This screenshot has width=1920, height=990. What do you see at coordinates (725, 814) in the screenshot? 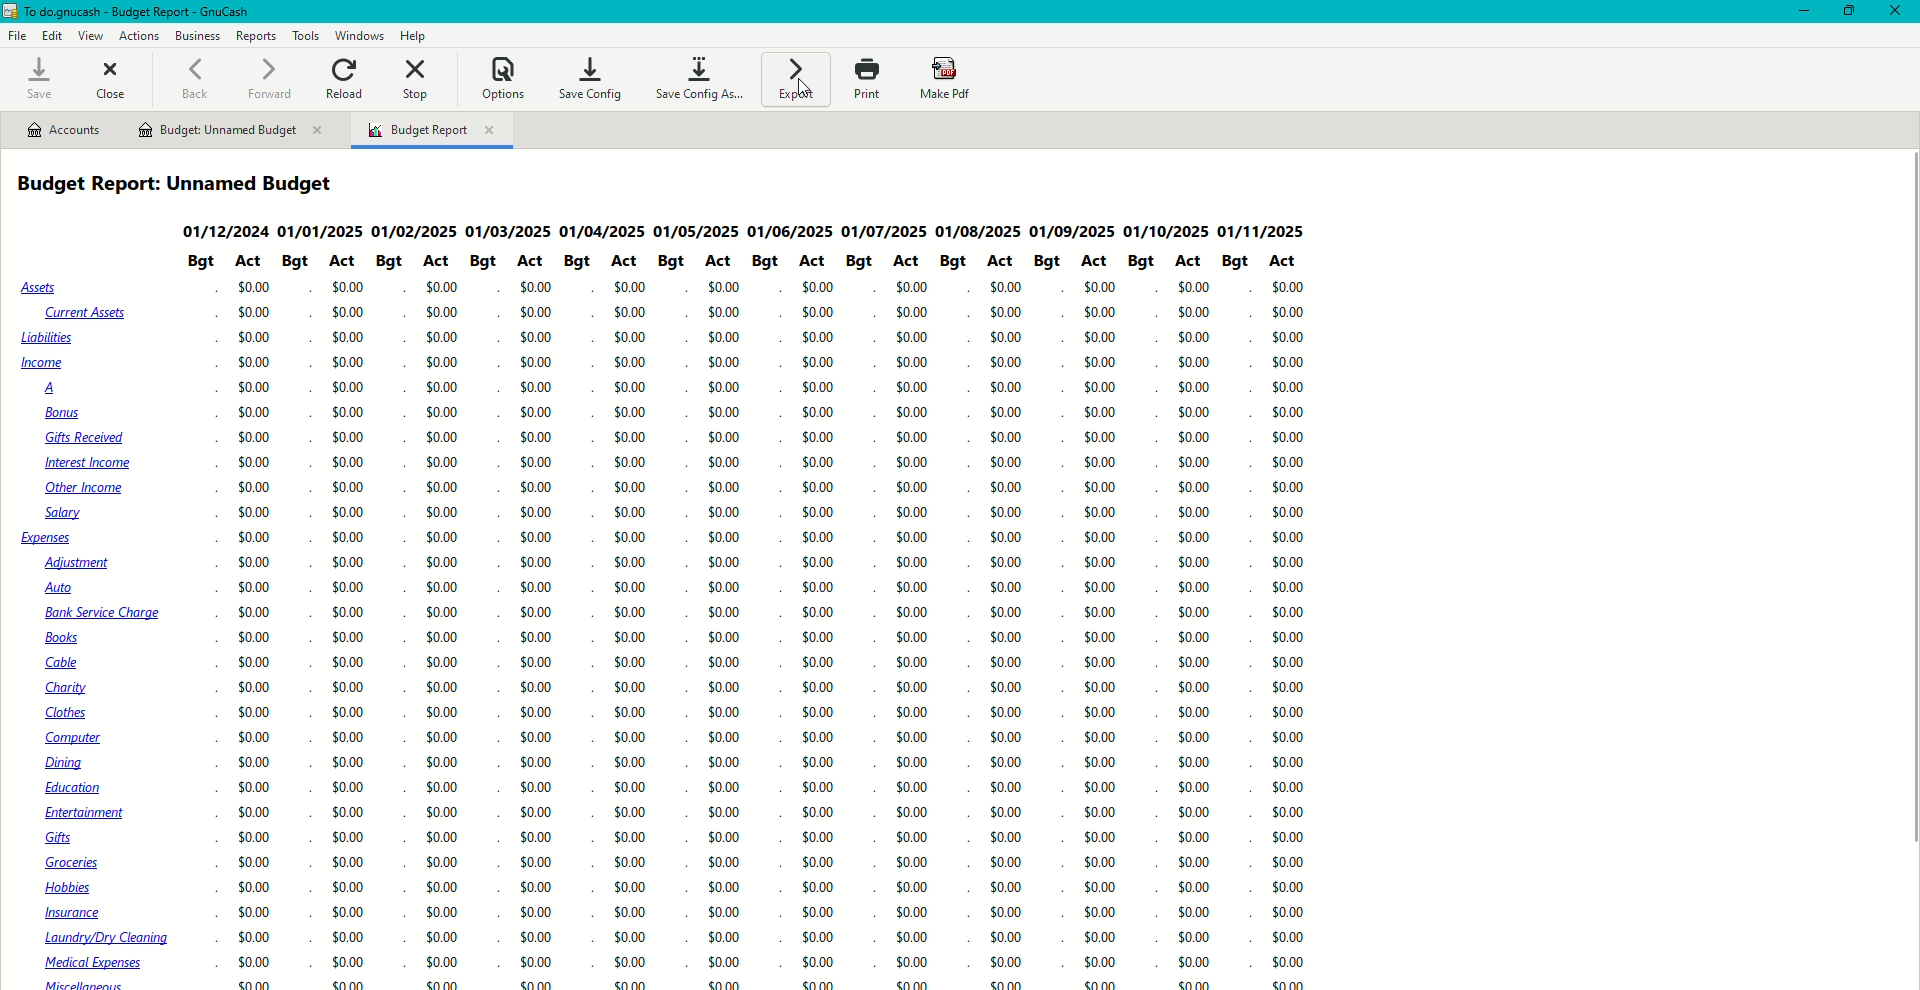
I see `€0.00` at bounding box center [725, 814].